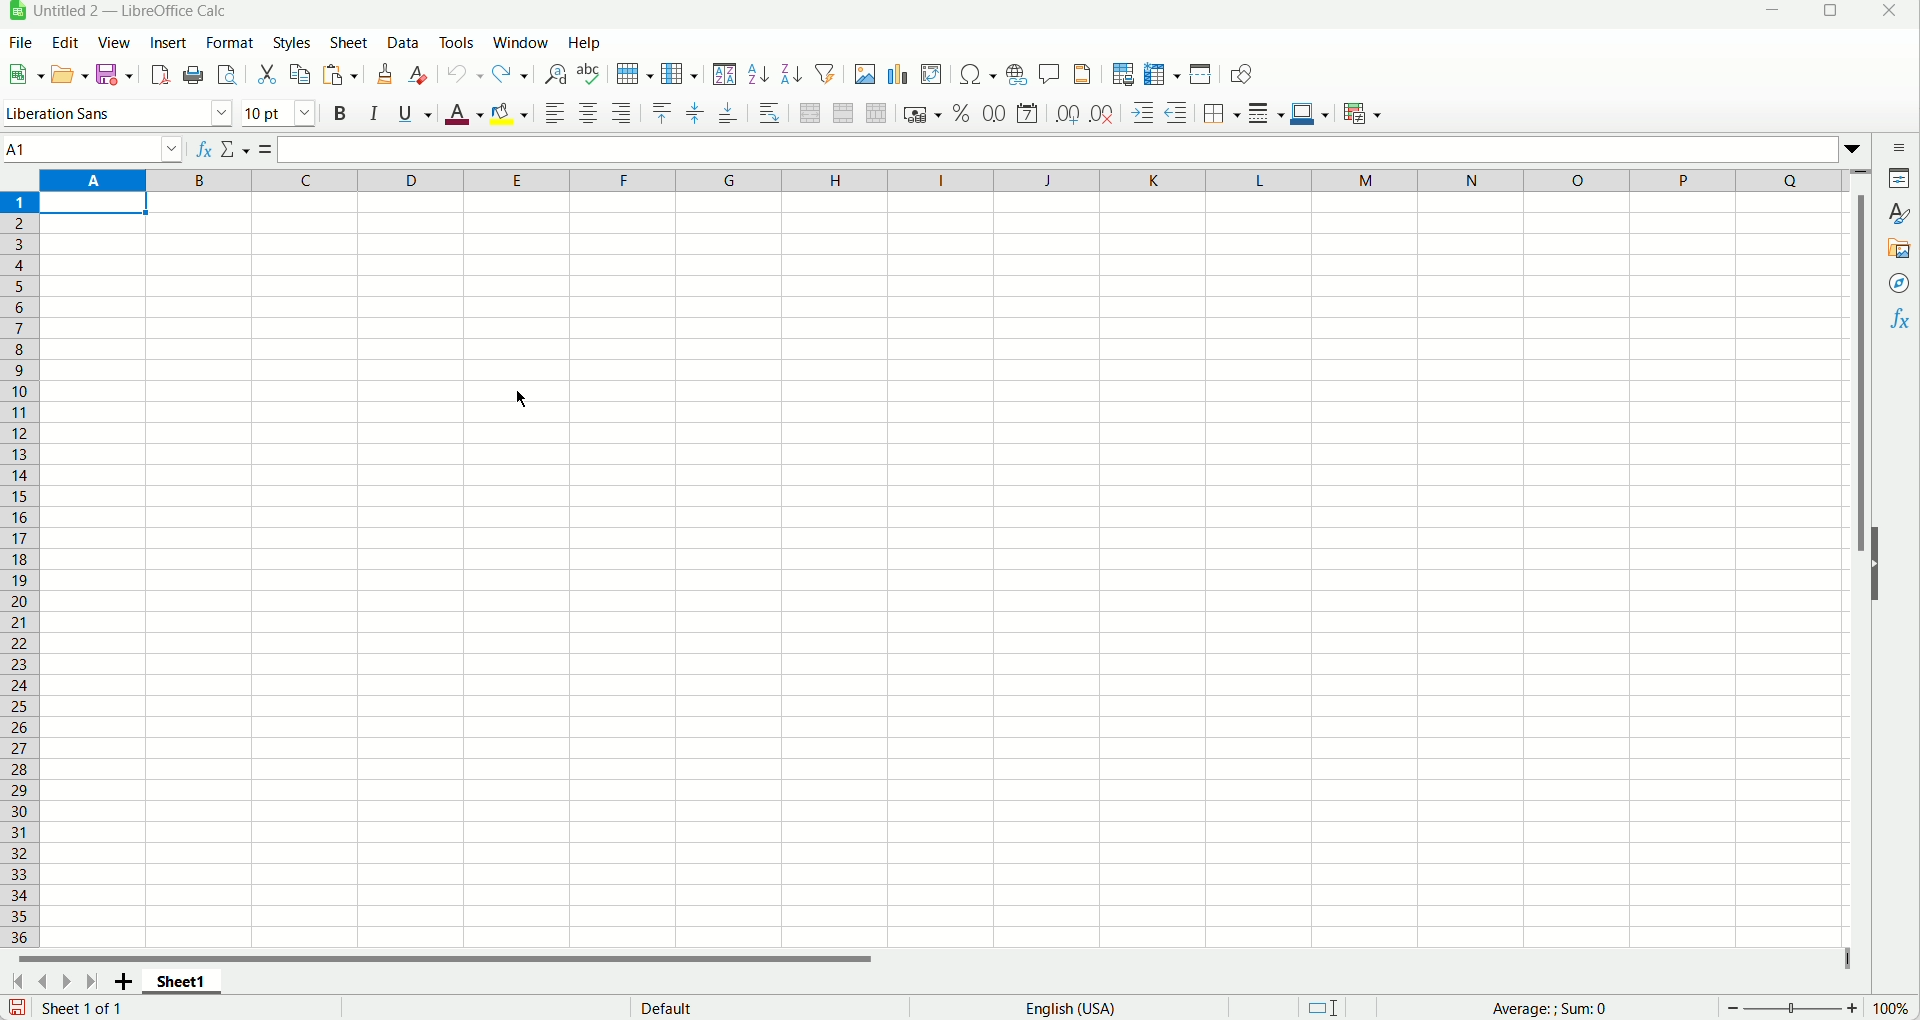  What do you see at coordinates (1065, 112) in the screenshot?
I see `Add decimal place` at bounding box center [1065, 112].